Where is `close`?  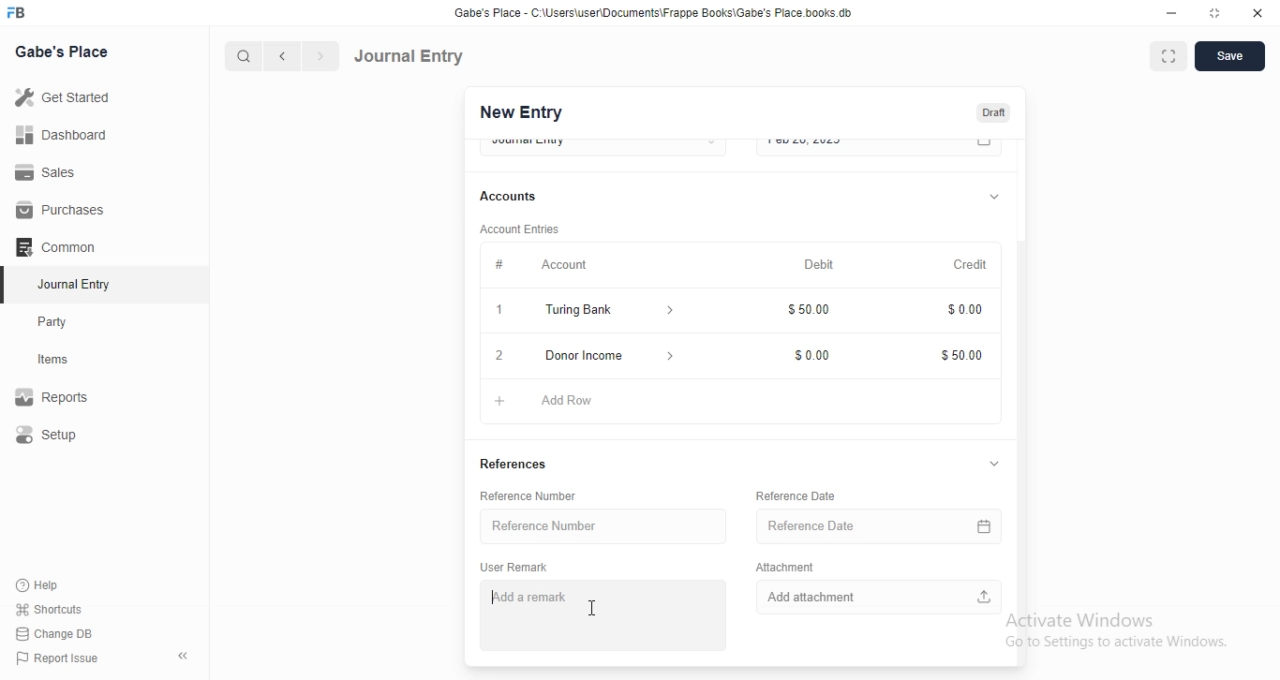 close is located at coordinates (1258, 14).